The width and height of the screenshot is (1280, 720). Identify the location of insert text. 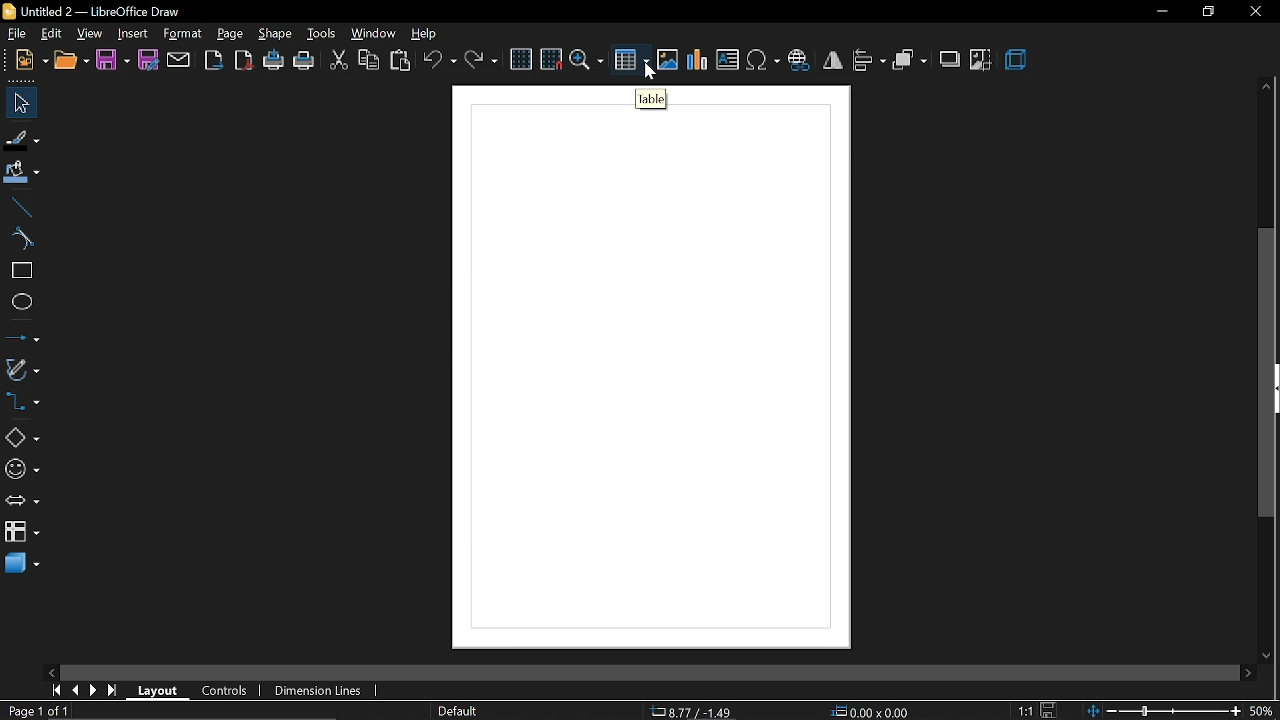
(728, 59).